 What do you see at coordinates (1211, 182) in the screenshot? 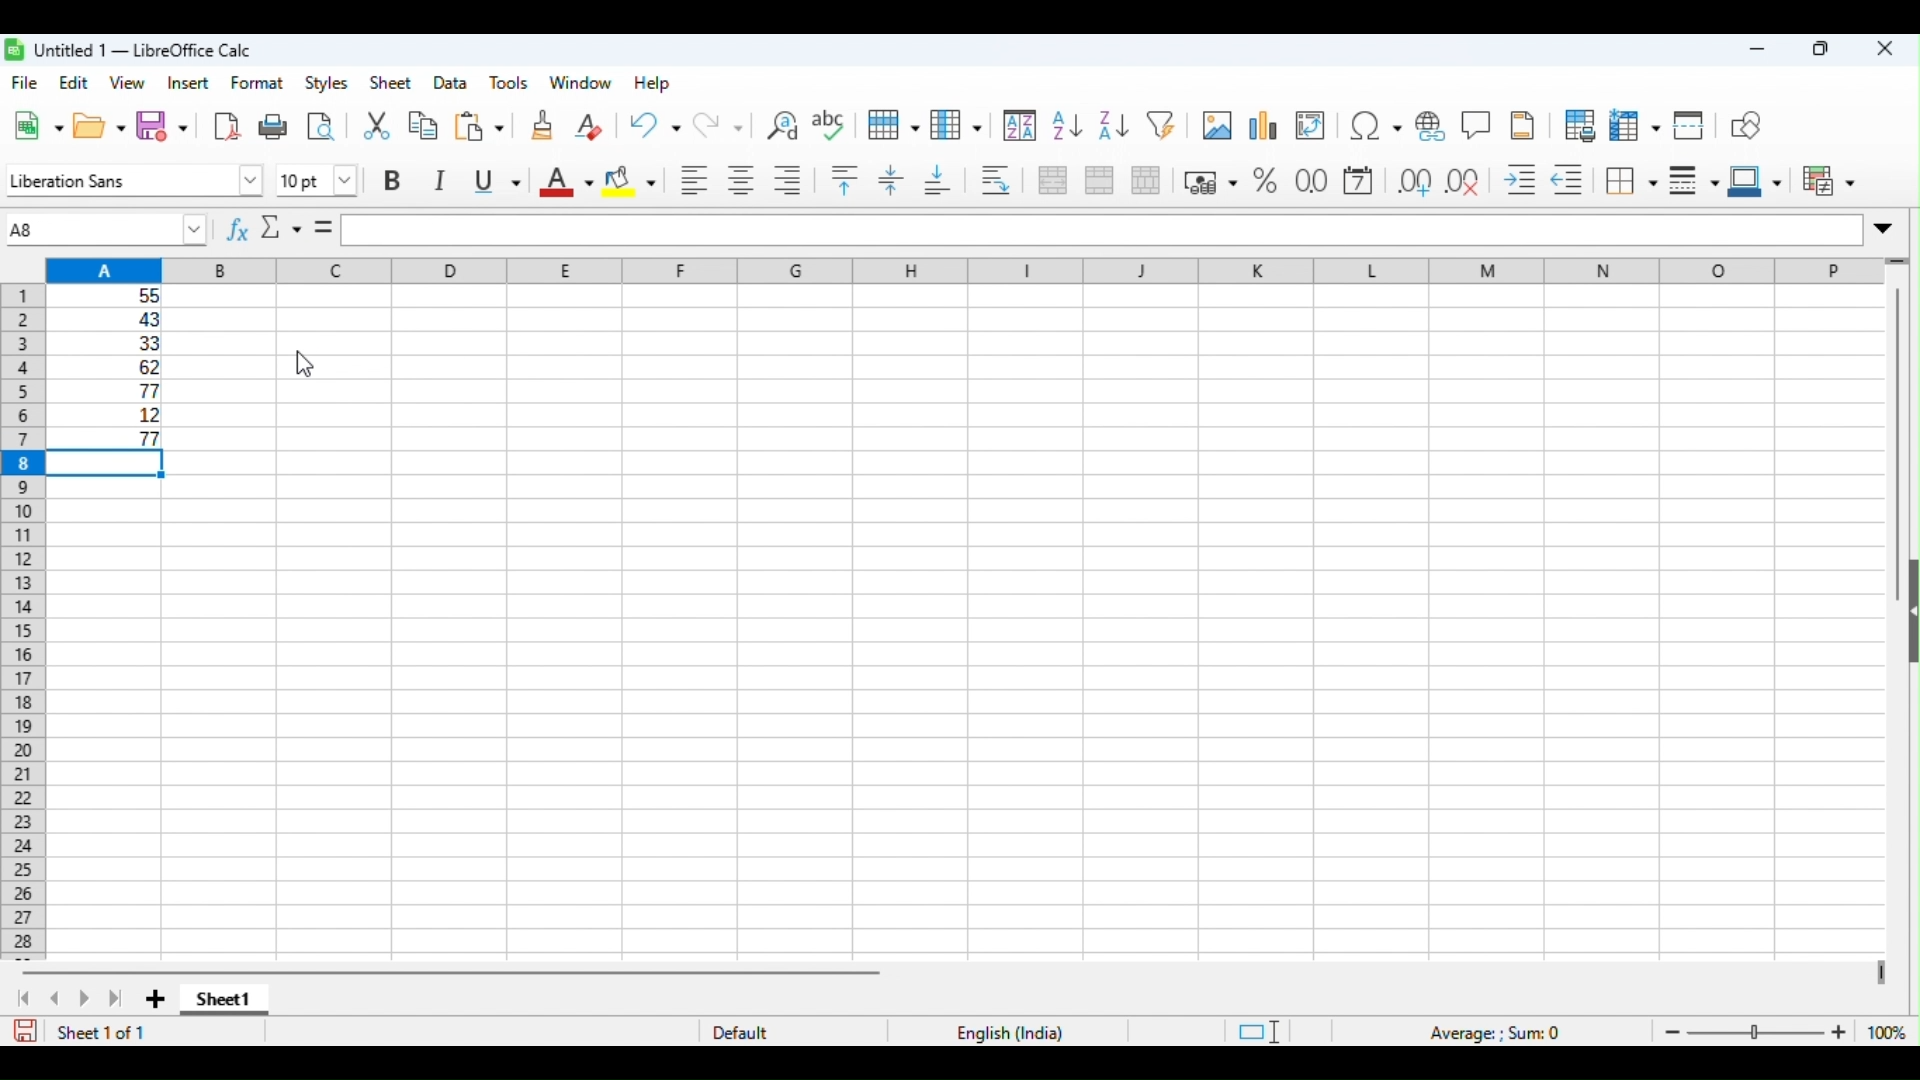
I see `format as currency` at bounding box center [1211, 182].